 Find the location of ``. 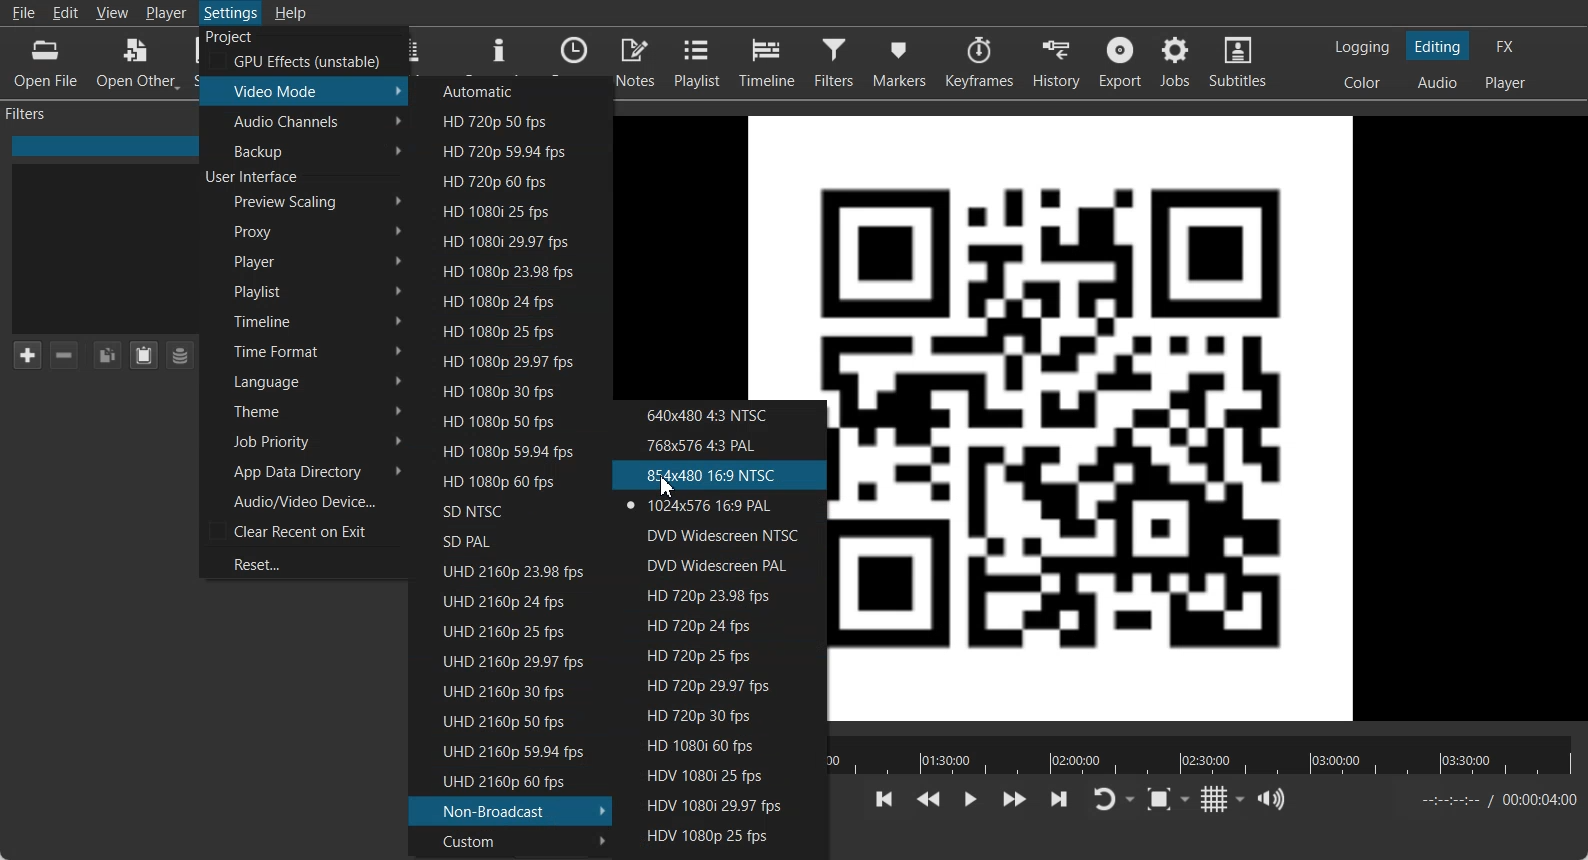

 is located at coordinates (179, 355).